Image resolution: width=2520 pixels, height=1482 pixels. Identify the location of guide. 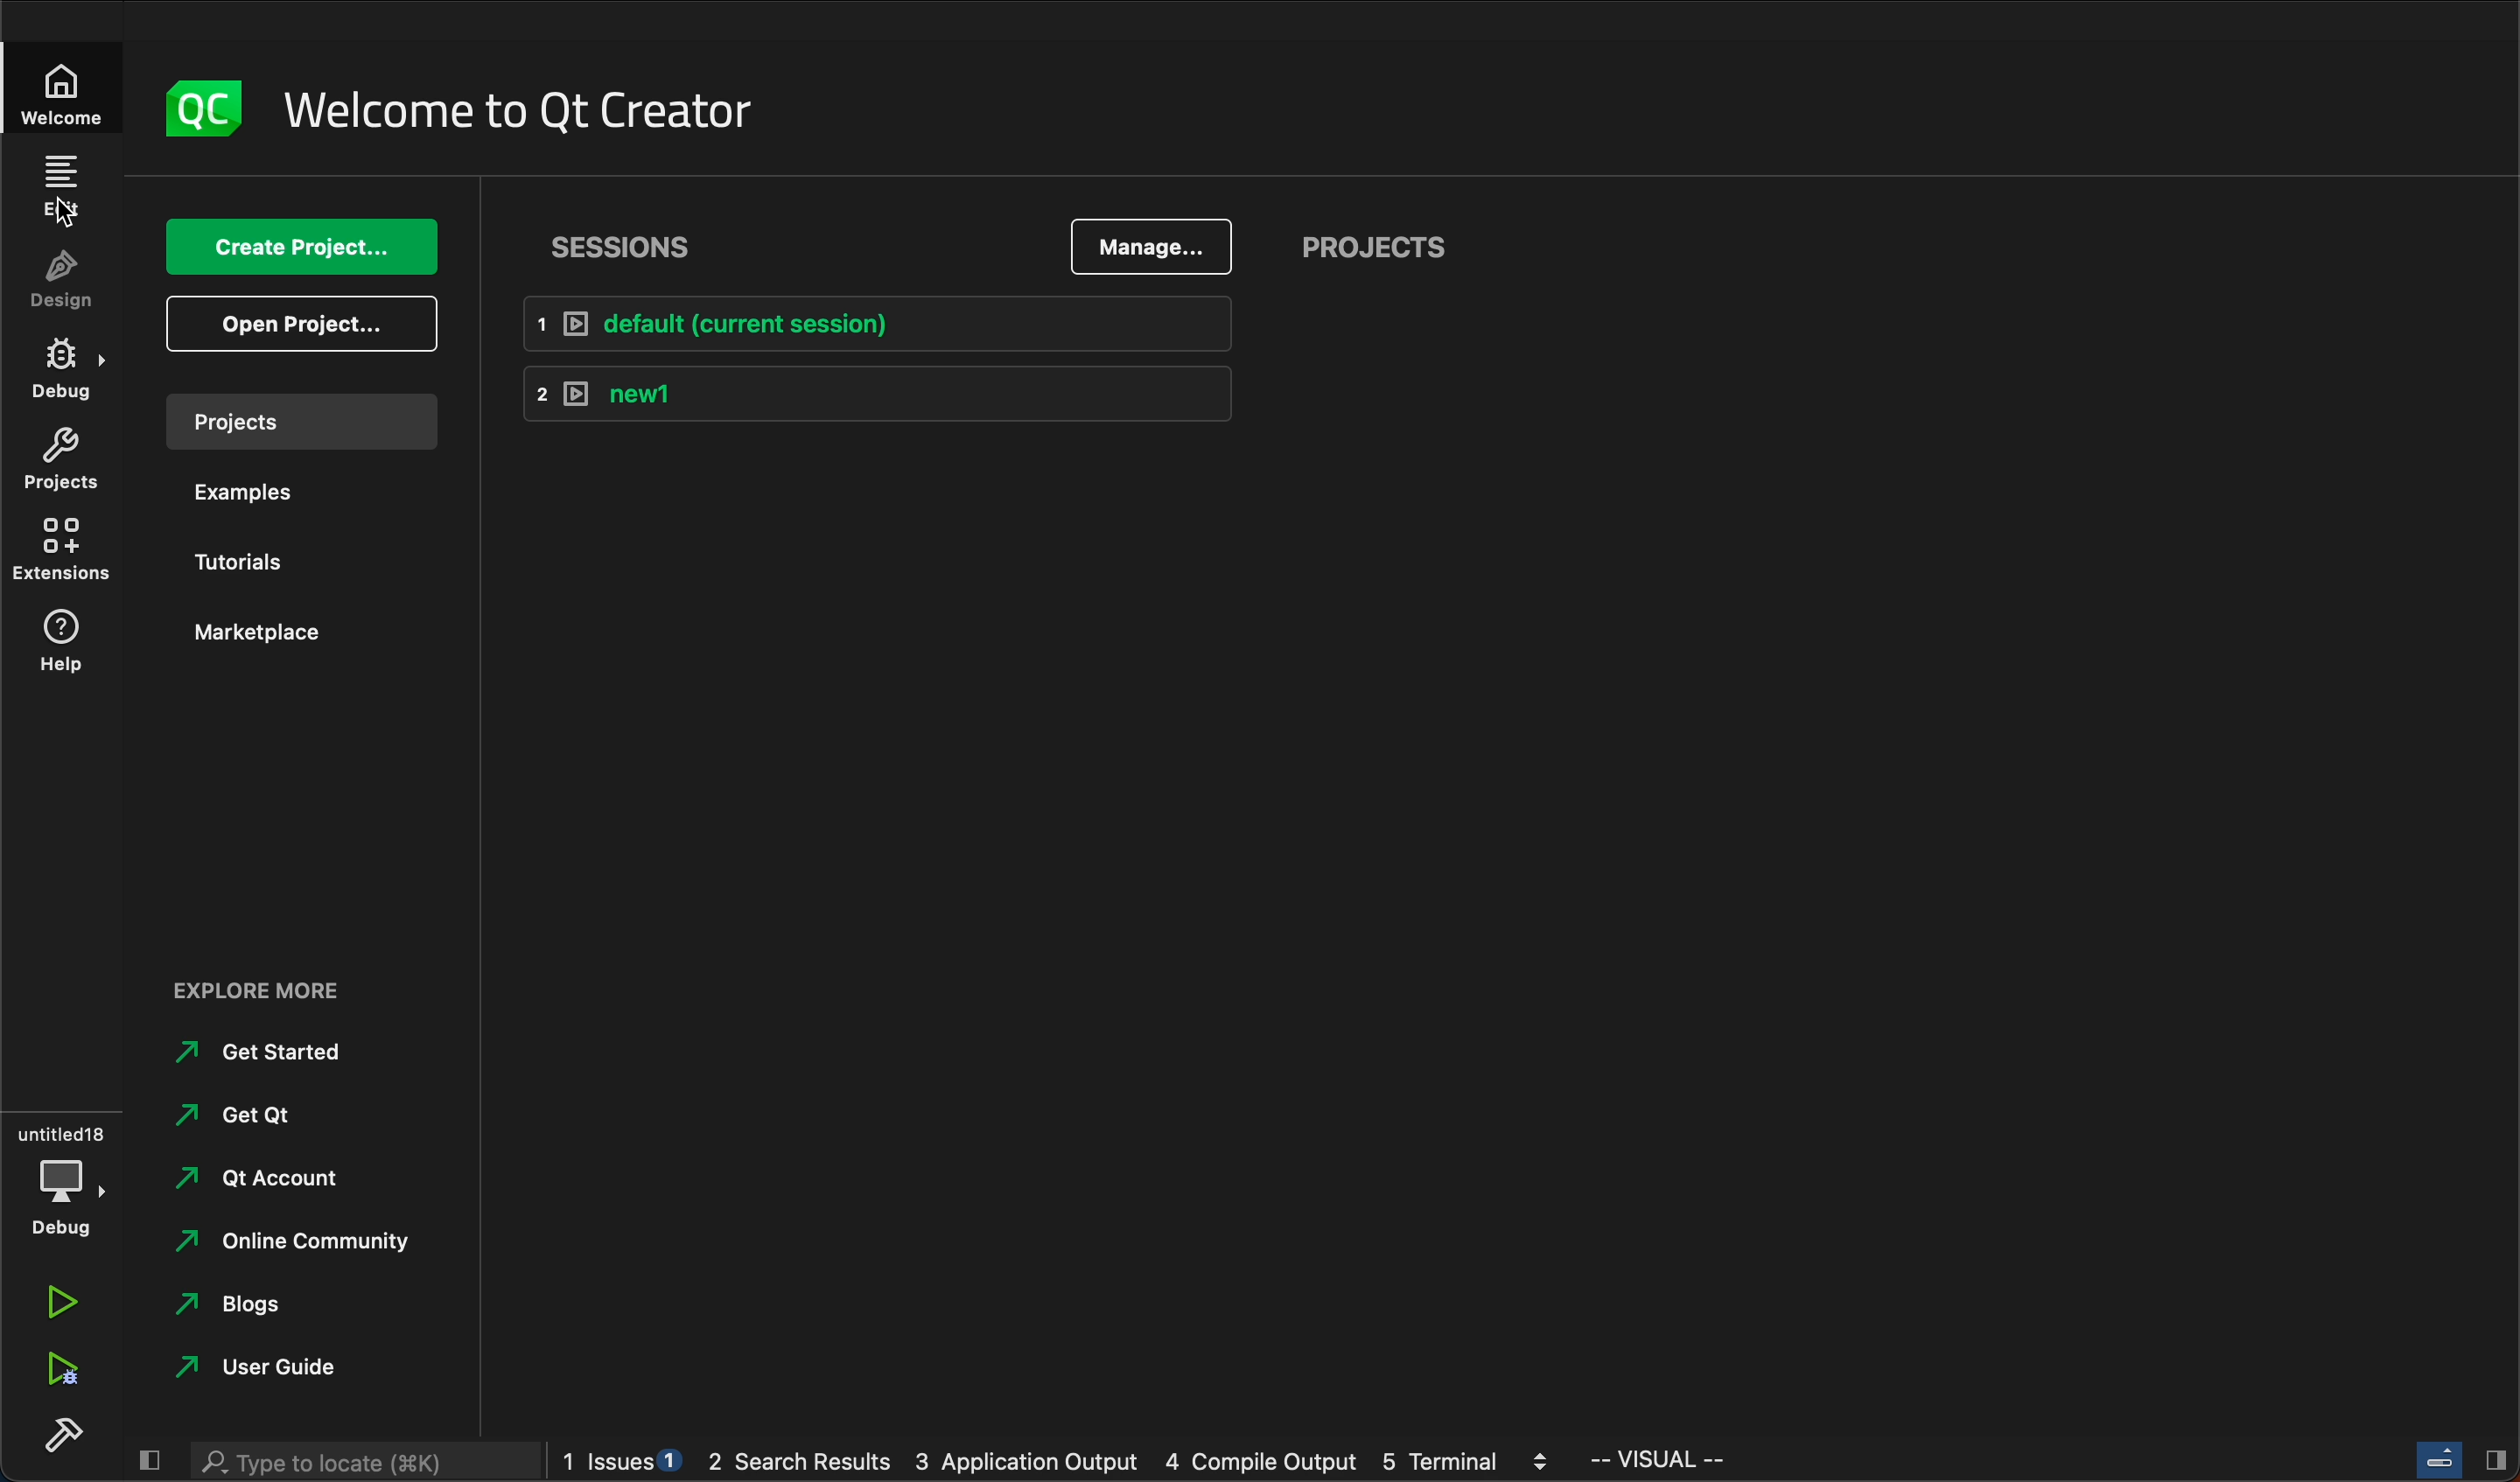
(278, 1364).